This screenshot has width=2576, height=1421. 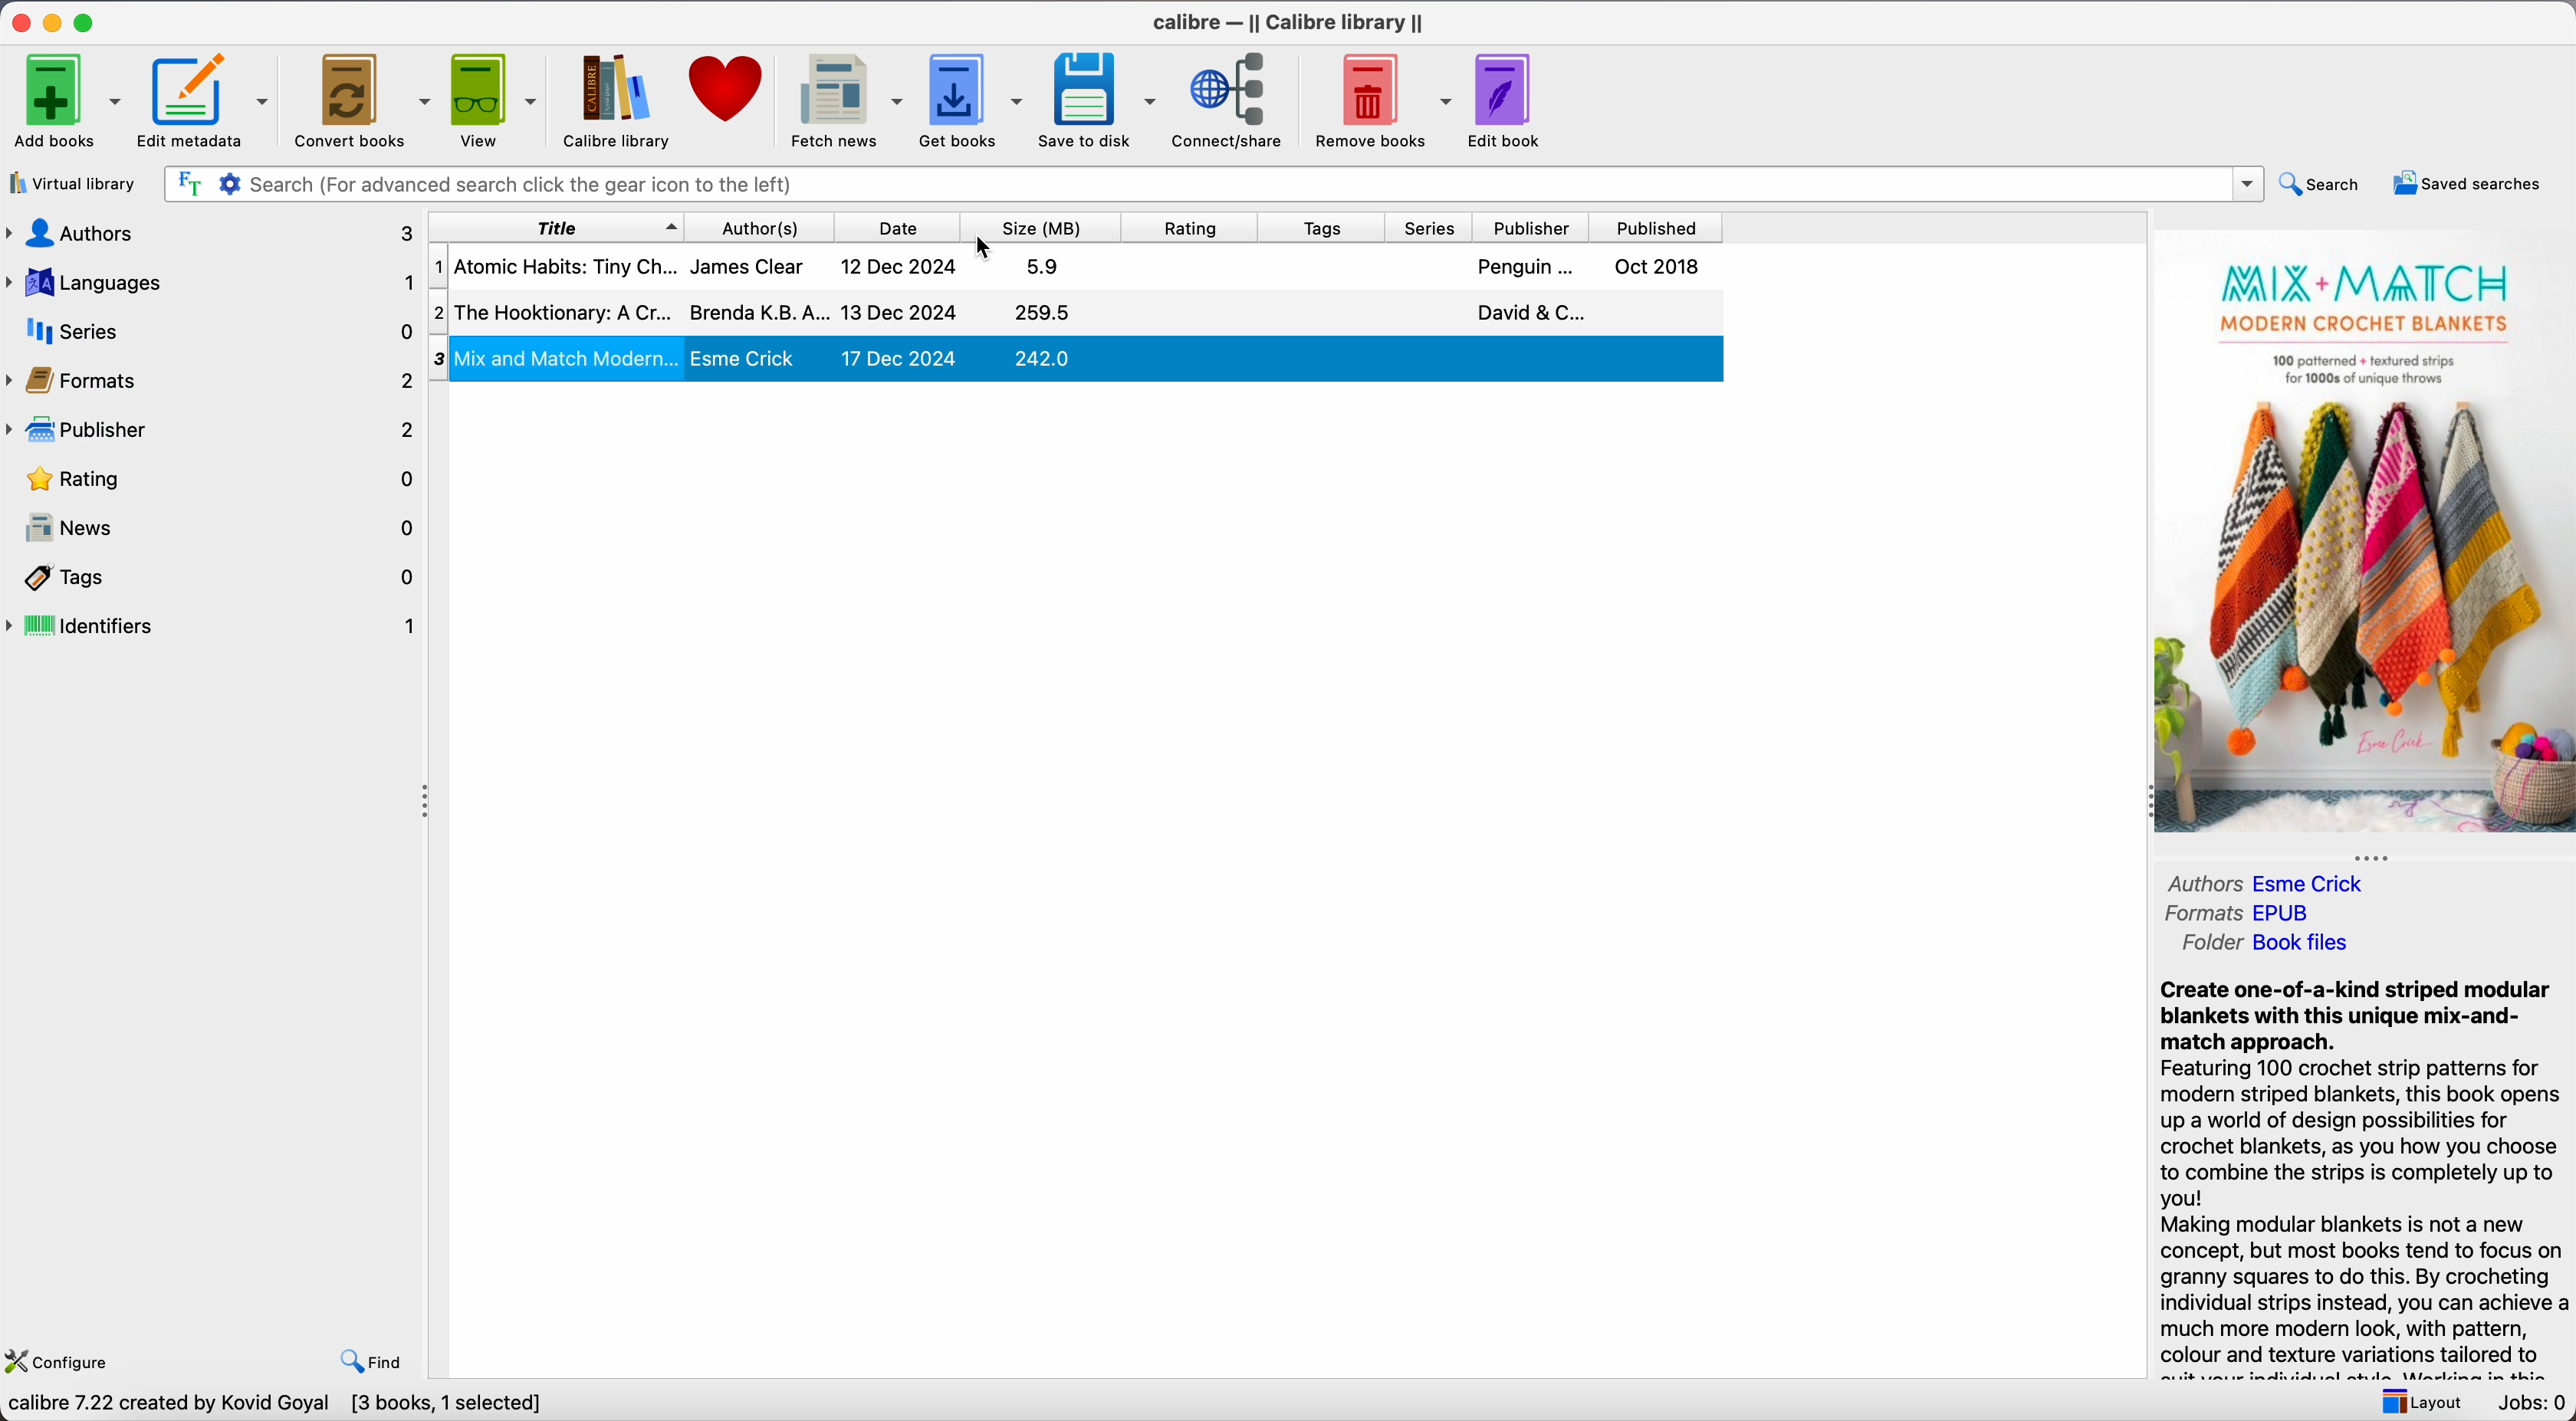 What do you see at coordinates (728, 91) in the screenshot?
I see `donate` at bounding box center [728, 91].